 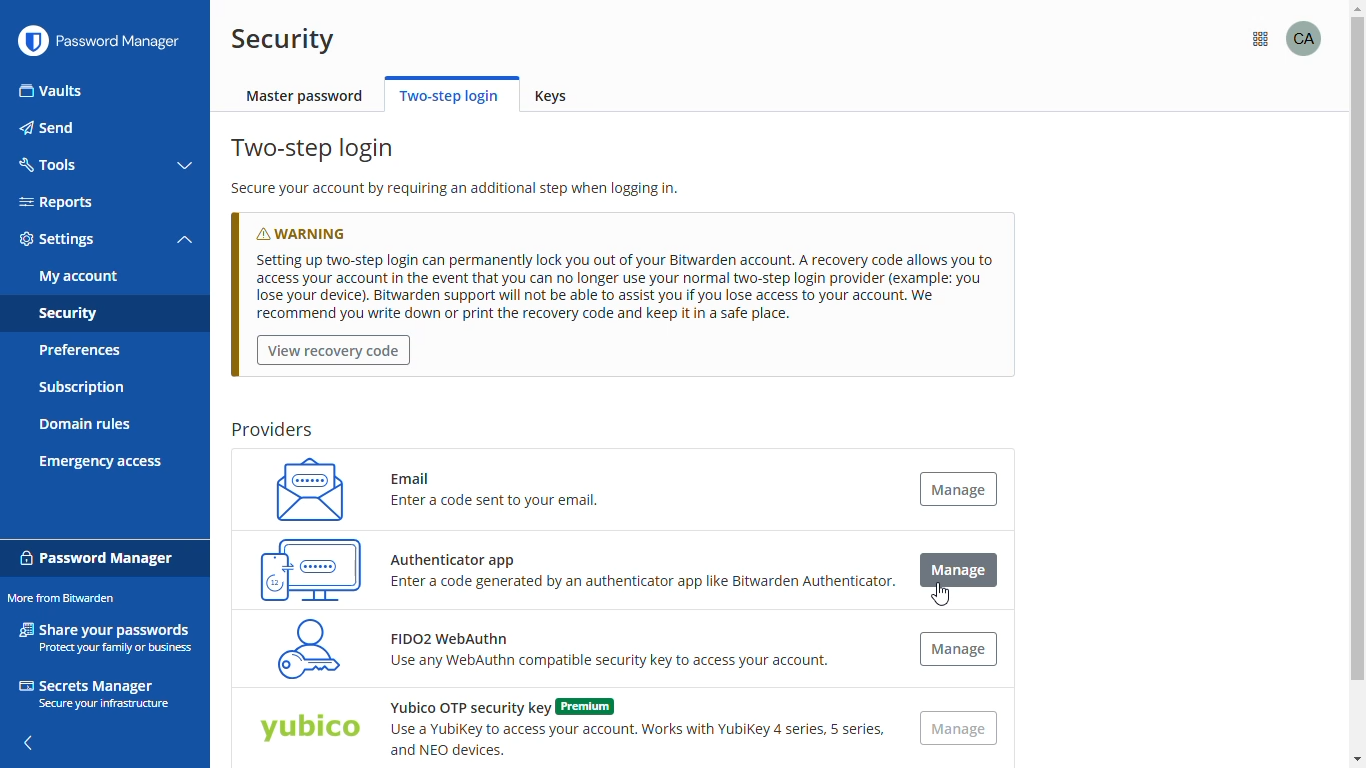 What do you see at coordinates (271, 430) in the screenshot?
I see `providers` at bounding box center [271, 430].